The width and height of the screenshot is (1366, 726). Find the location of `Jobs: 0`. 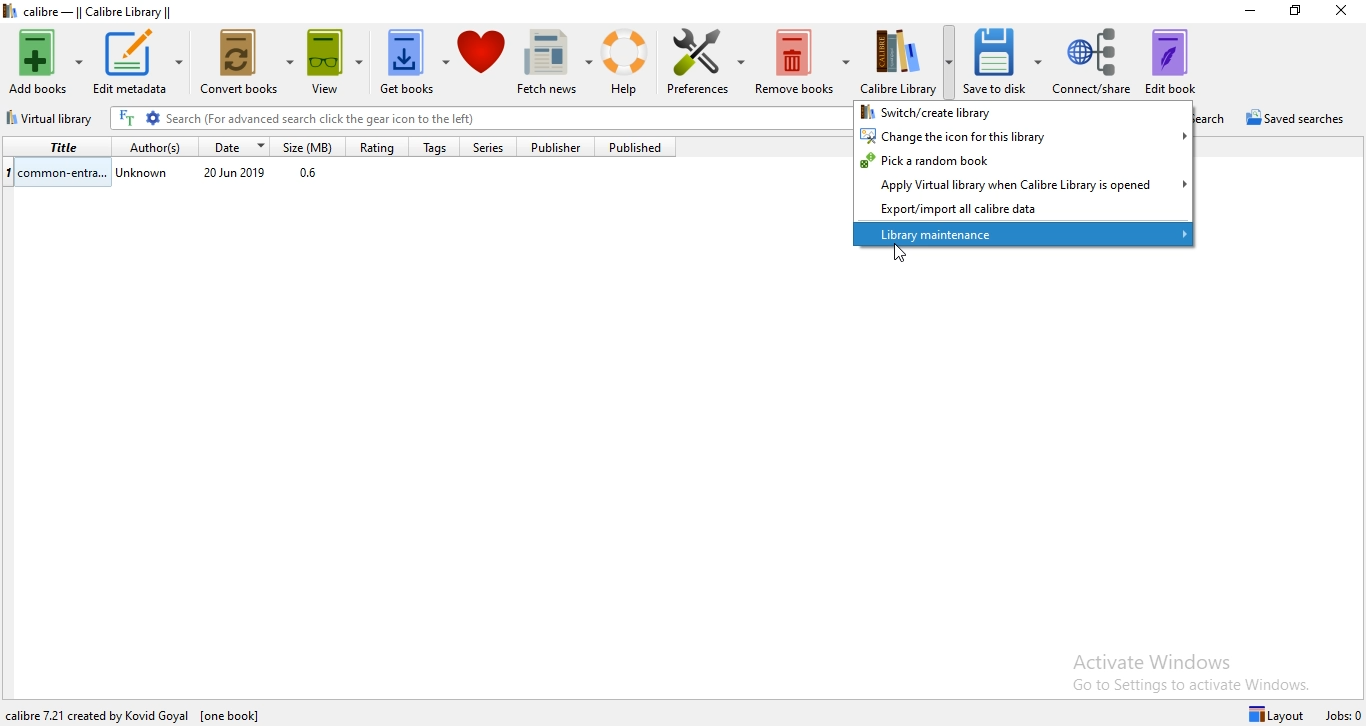

Jobs: 0 is located at coordinates (1344, 716).